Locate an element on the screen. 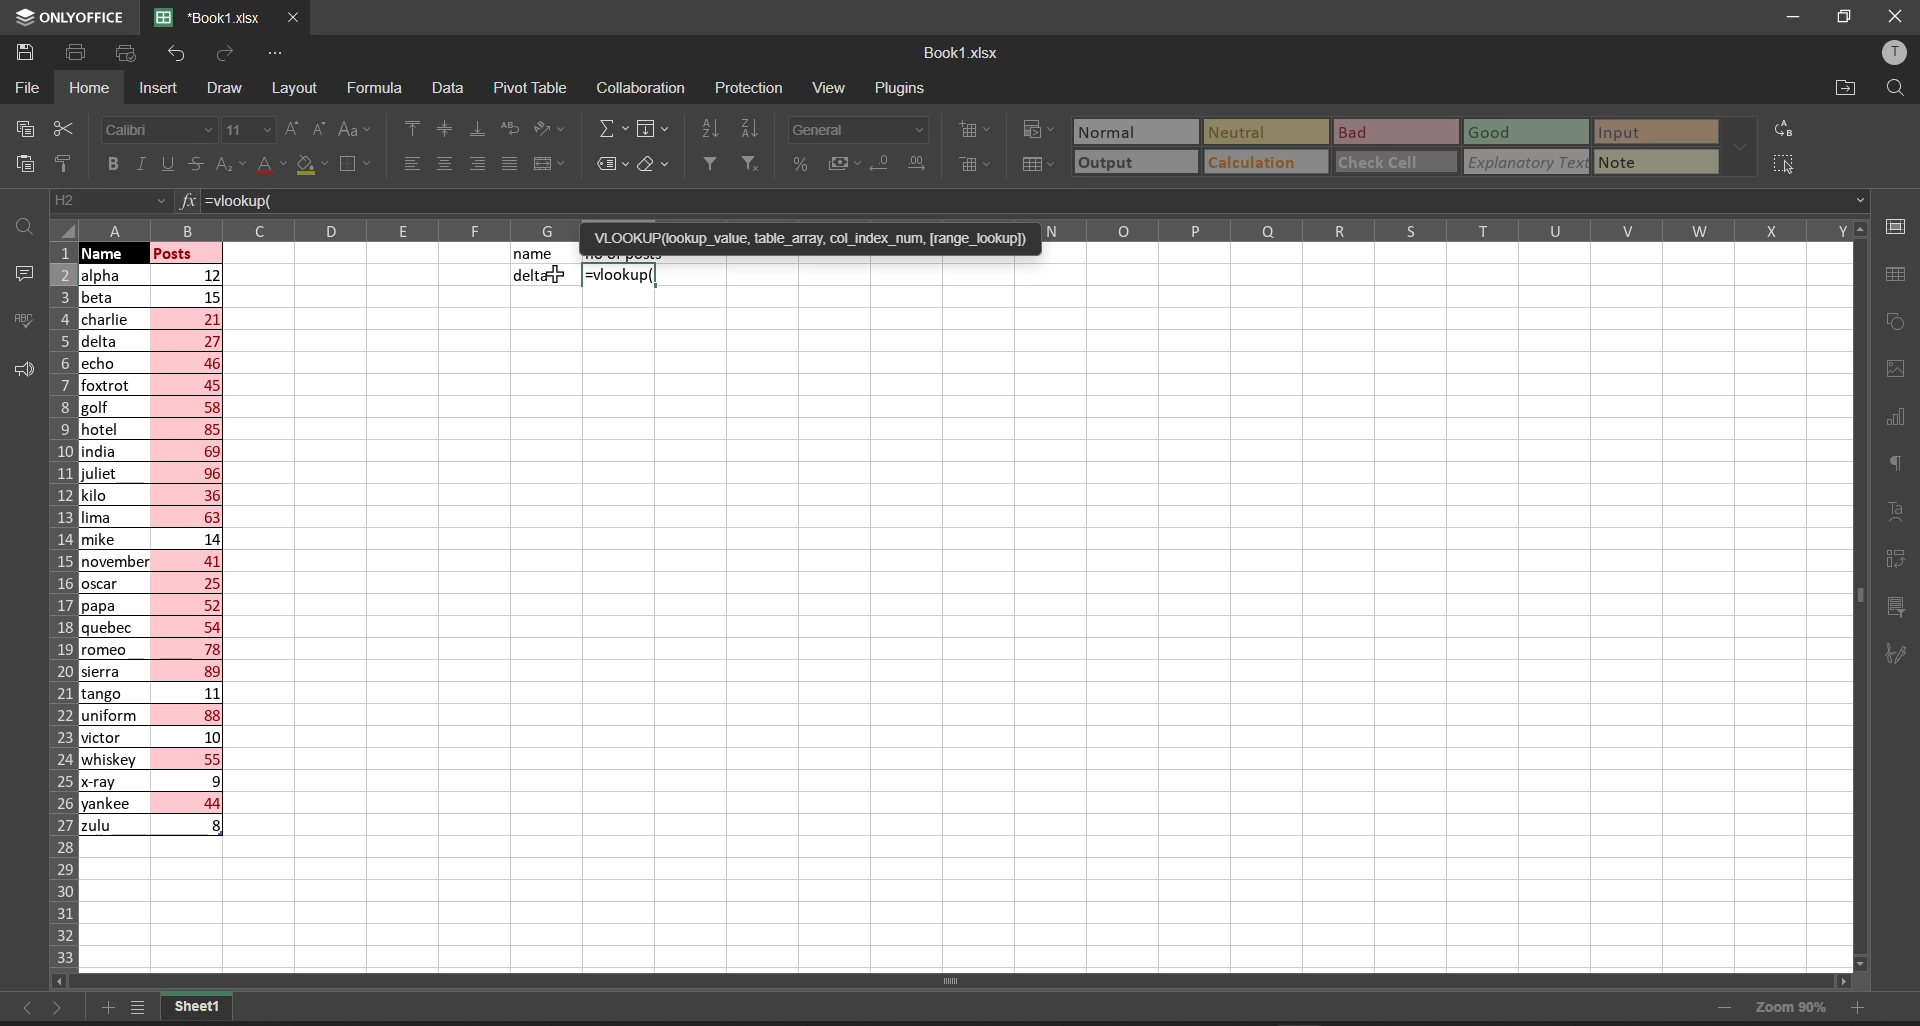  data is located at coordinates (448, 88).